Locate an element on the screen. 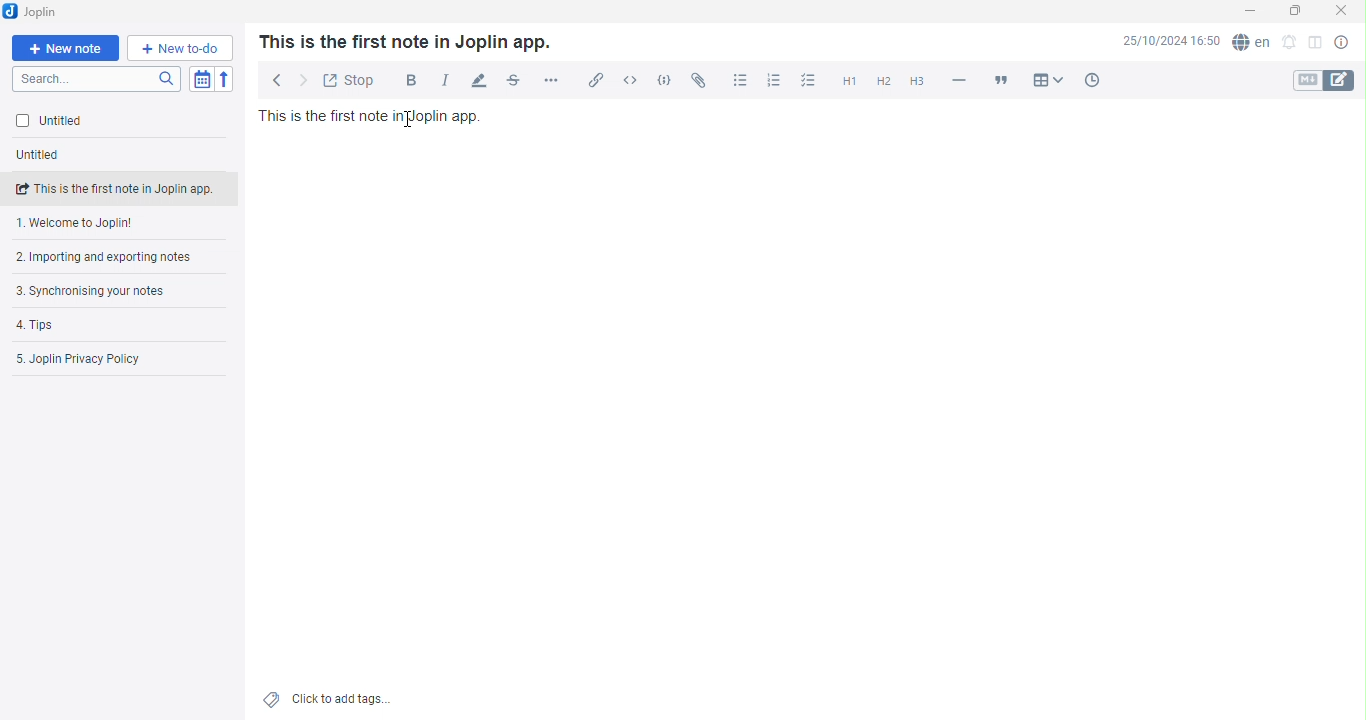 The width and height of the screenshot is (1366, 720). Heading 2 is located at coordinates (883, 83).